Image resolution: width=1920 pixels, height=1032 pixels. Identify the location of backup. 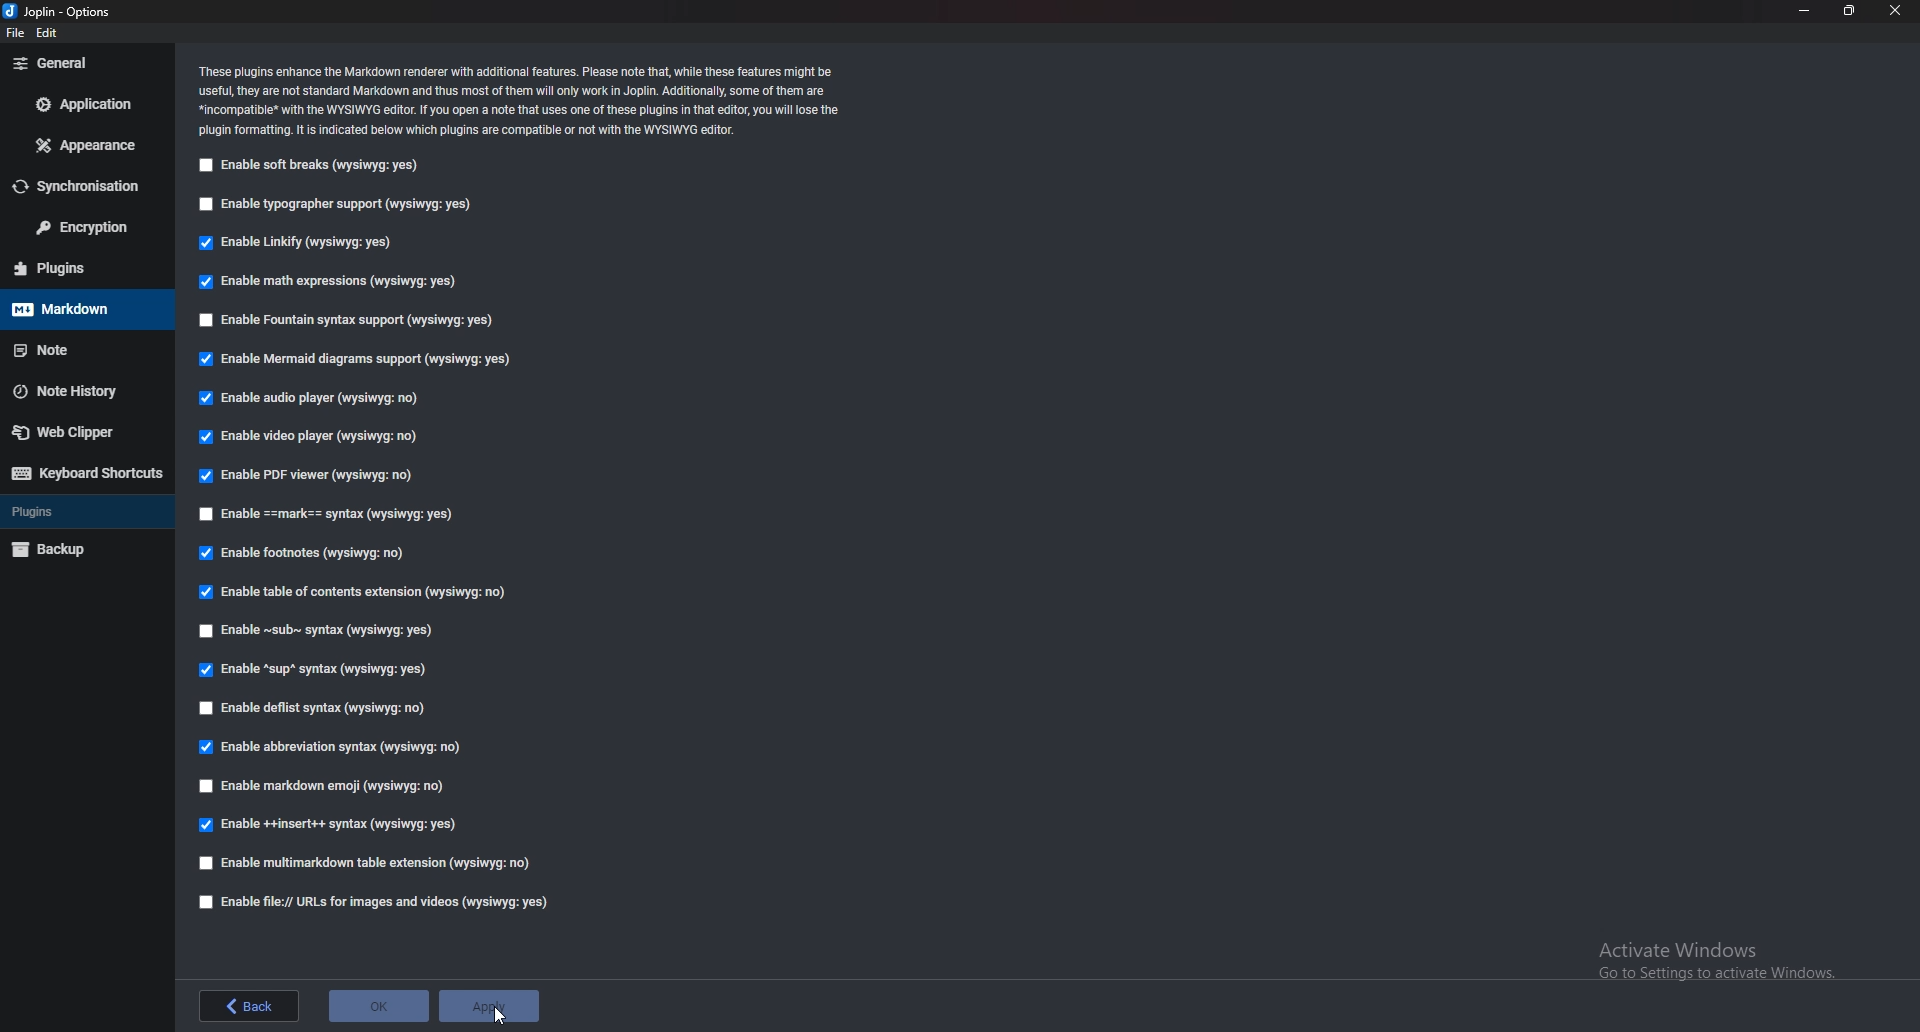
(75, 550).